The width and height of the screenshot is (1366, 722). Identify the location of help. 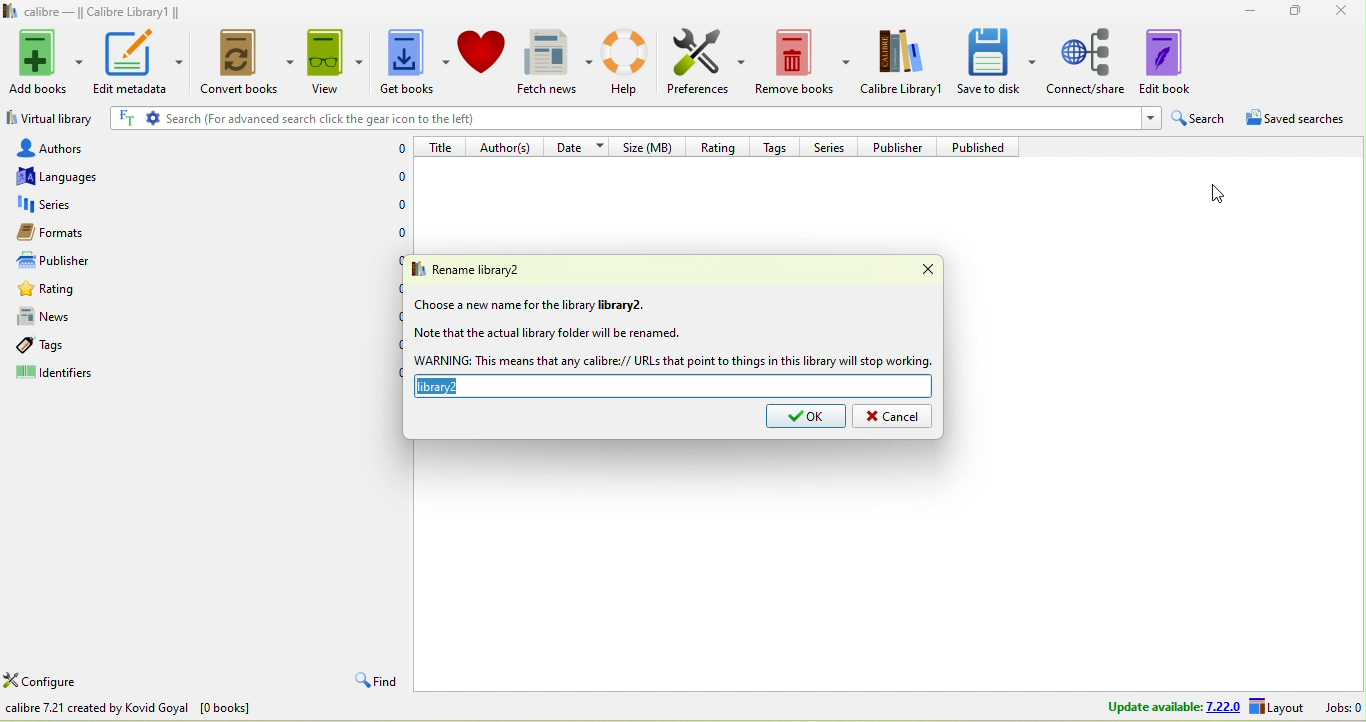
(630, 61).